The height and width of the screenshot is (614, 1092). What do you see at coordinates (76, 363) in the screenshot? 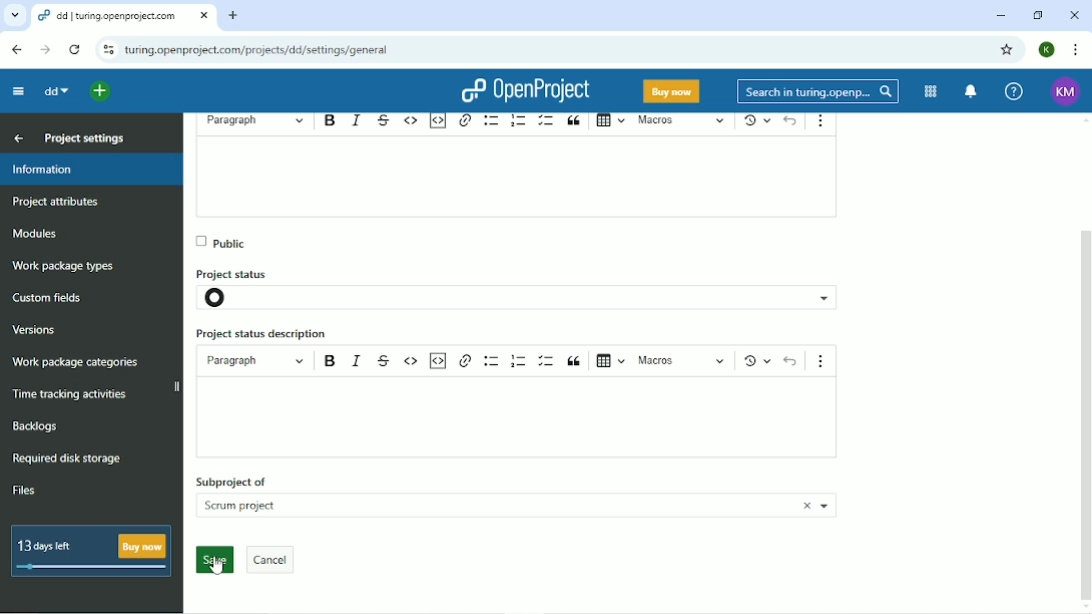
I see `Wok package categories` at bounding box center [76, 363].